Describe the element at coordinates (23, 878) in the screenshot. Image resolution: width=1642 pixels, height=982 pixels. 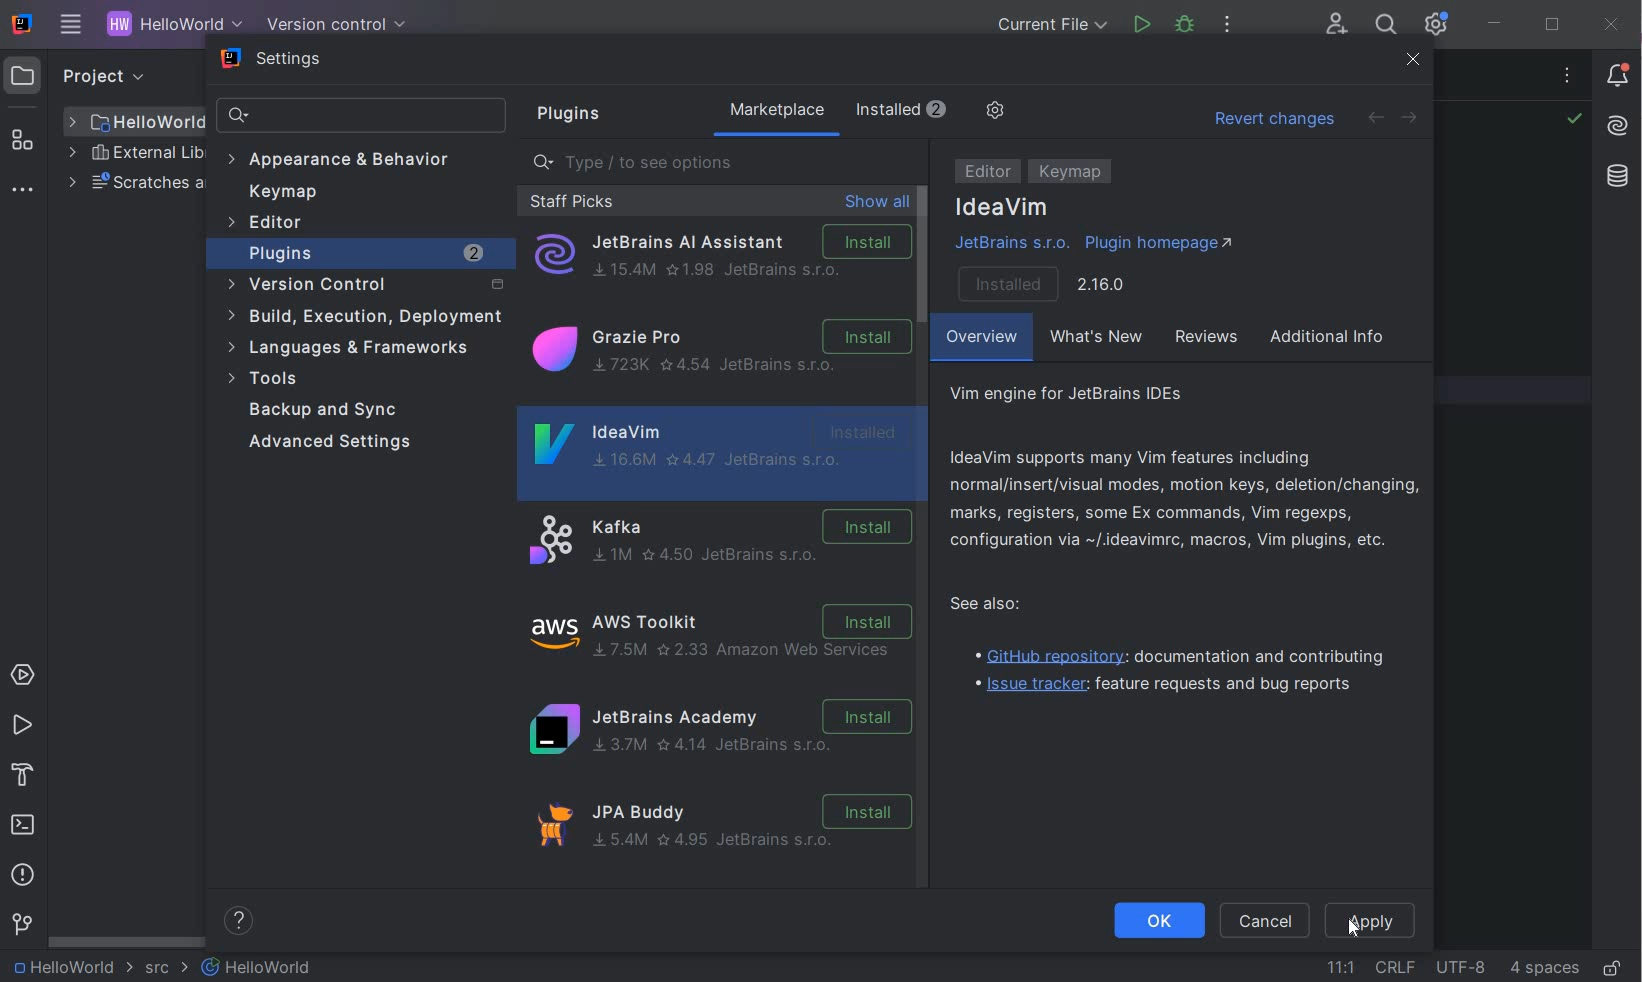
I see `PROBLEMS` at that location.